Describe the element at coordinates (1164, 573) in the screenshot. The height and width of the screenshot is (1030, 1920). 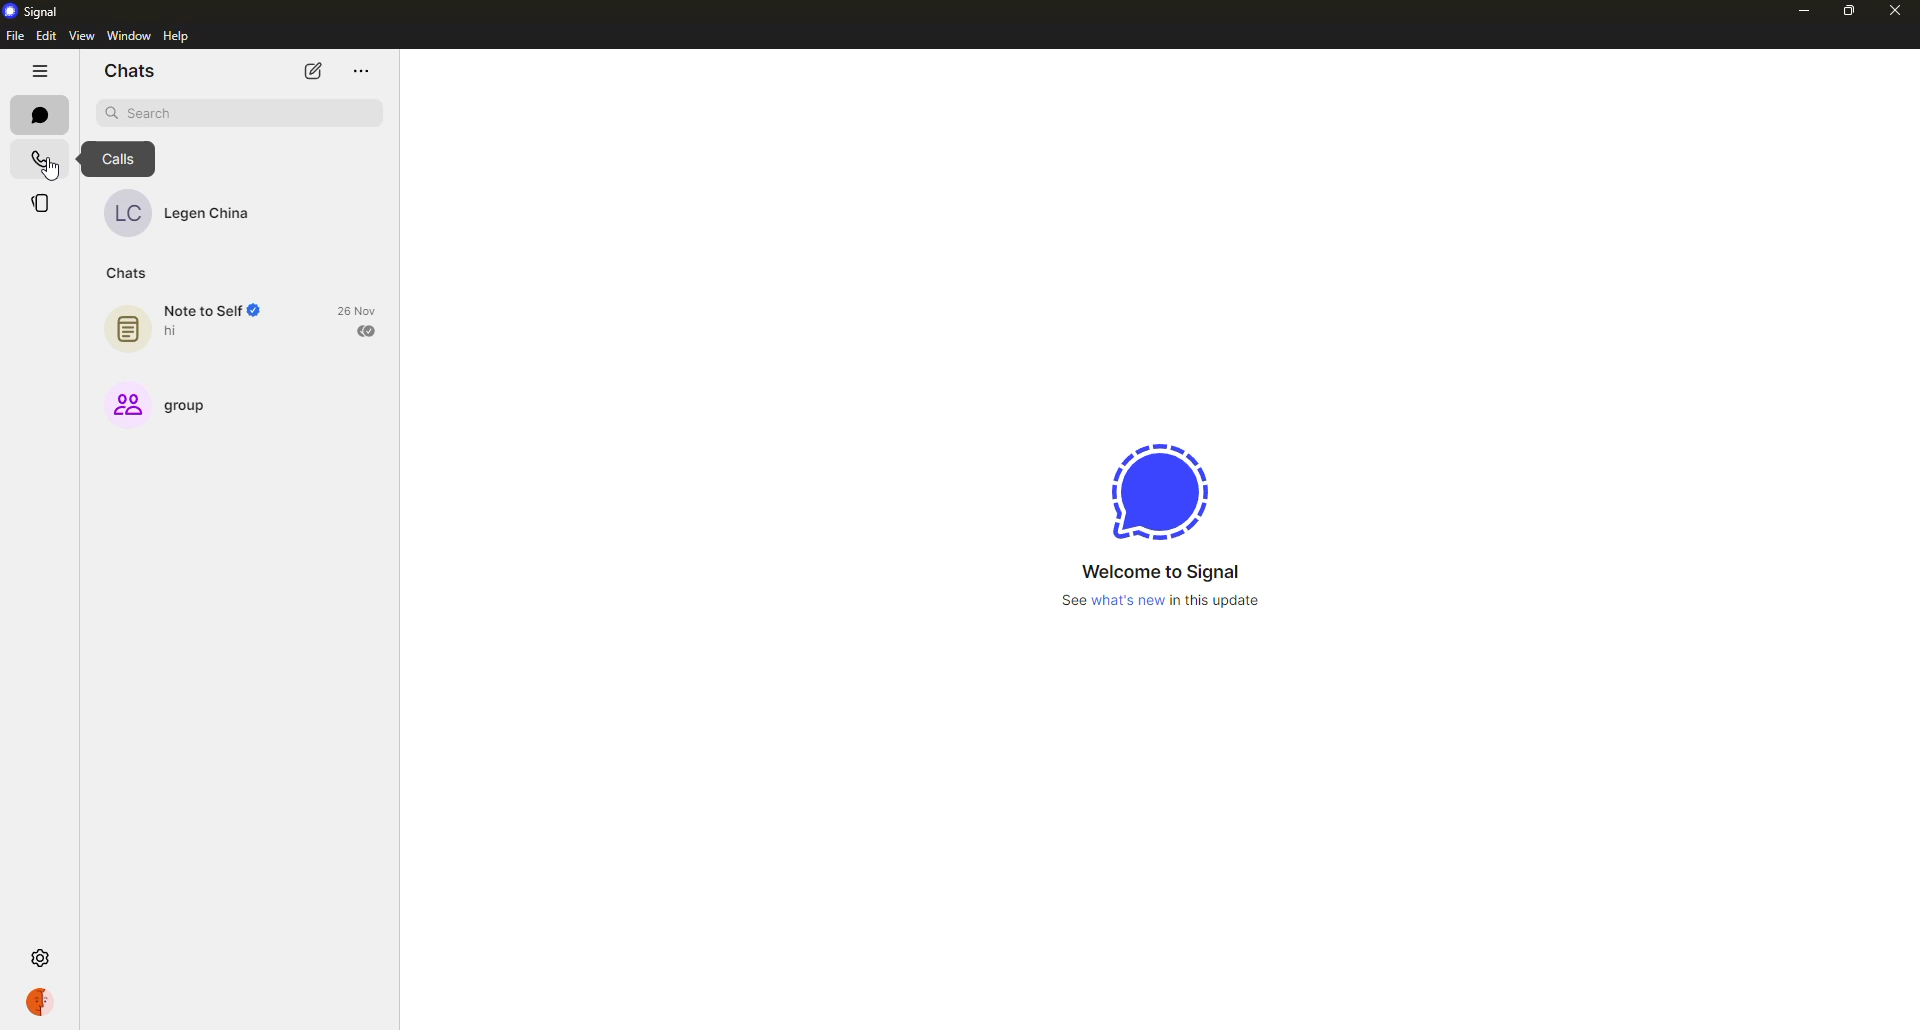
I see `welcome to signal` at that location.